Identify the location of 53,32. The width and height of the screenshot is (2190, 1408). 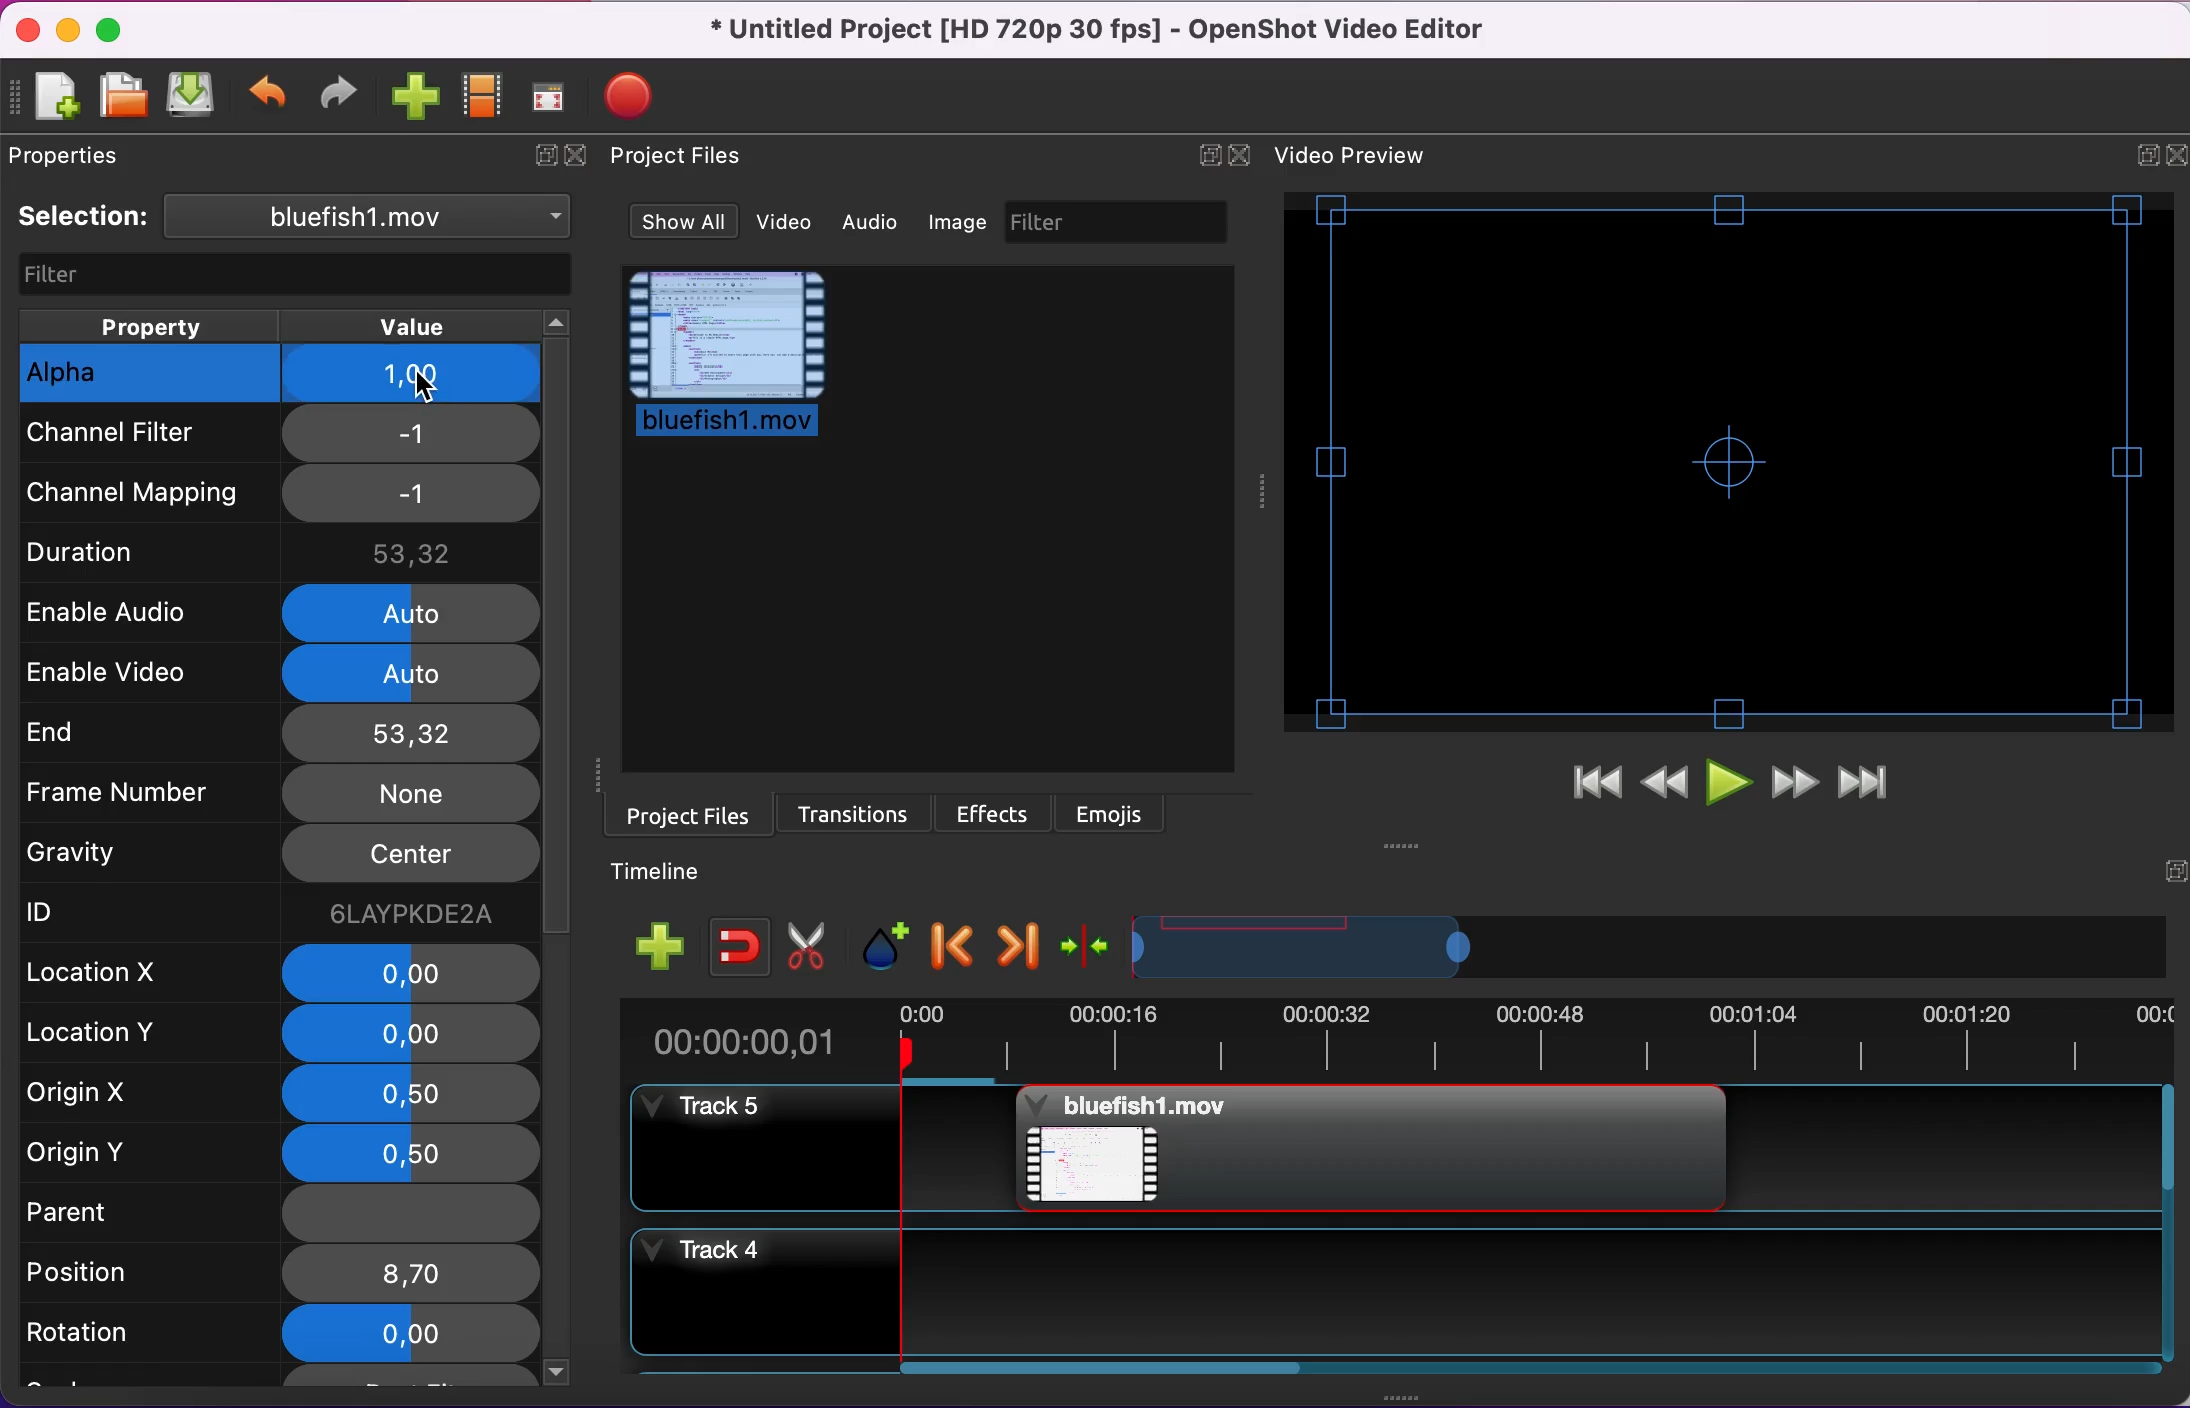
(412, 553).